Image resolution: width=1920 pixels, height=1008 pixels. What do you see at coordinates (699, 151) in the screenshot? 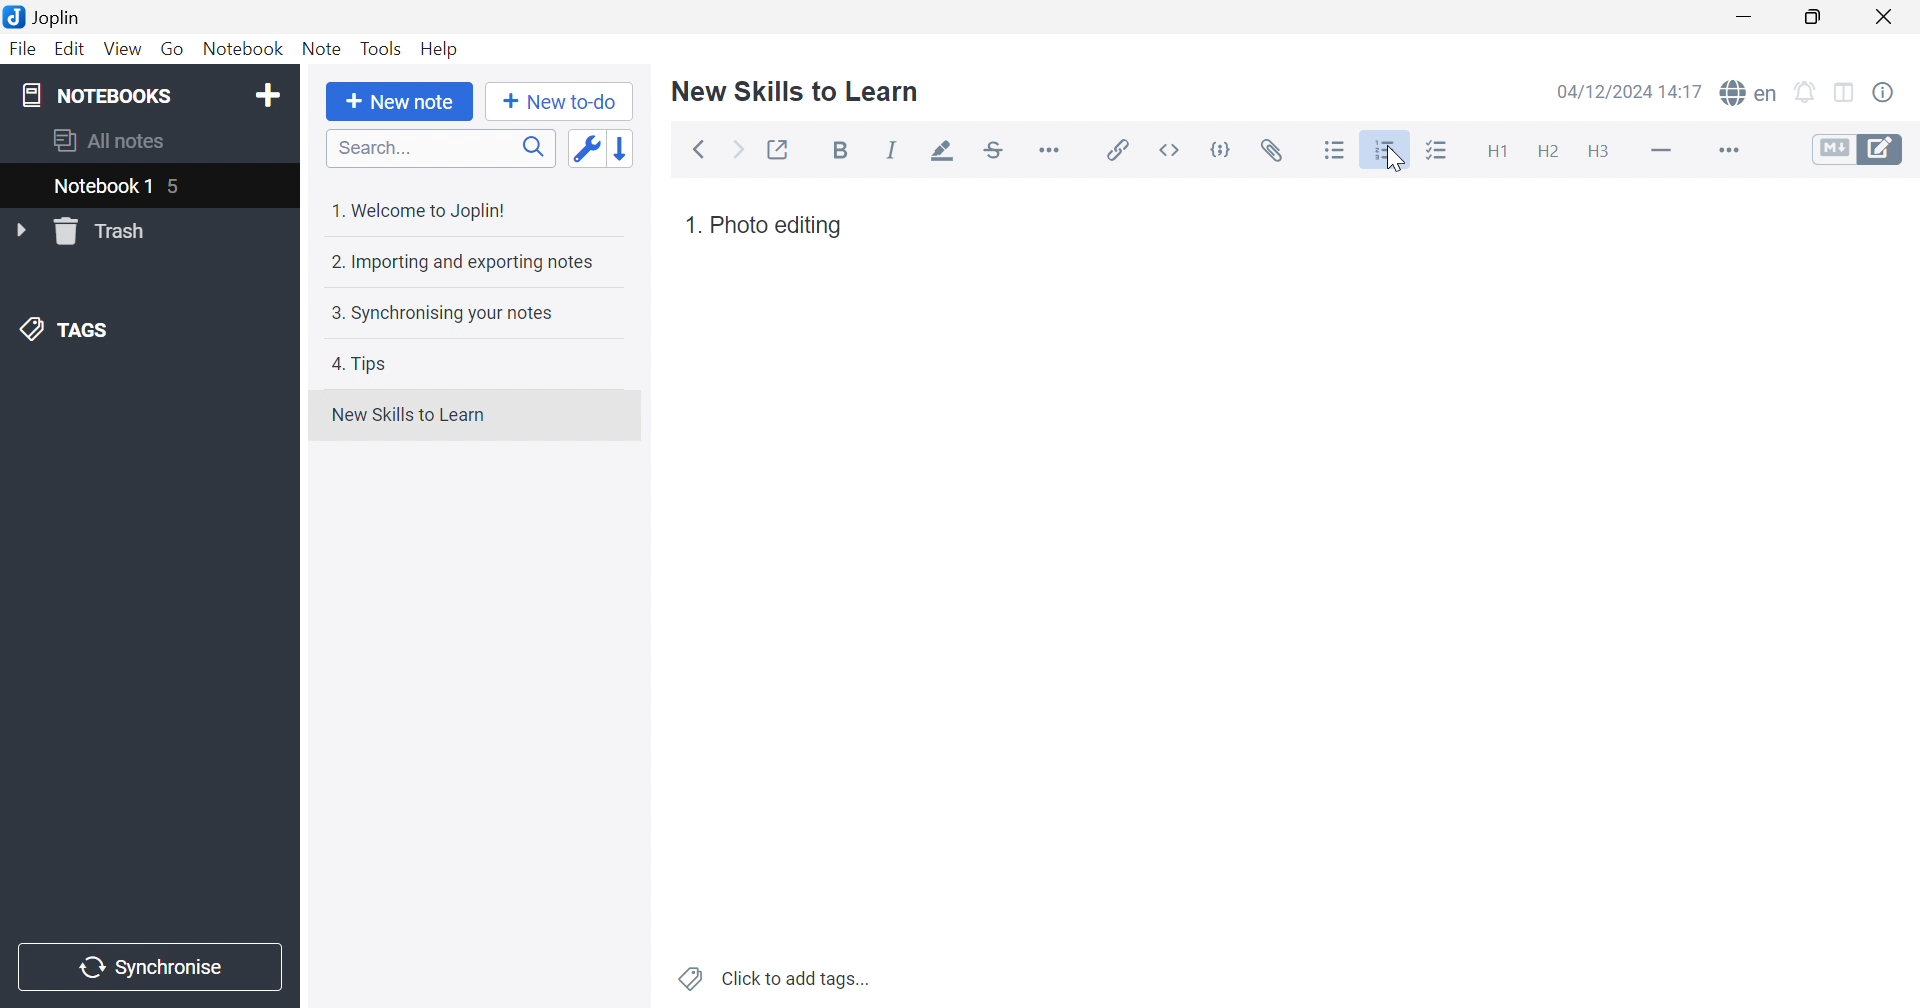
I see `Back` at bounding box center [699, 151].